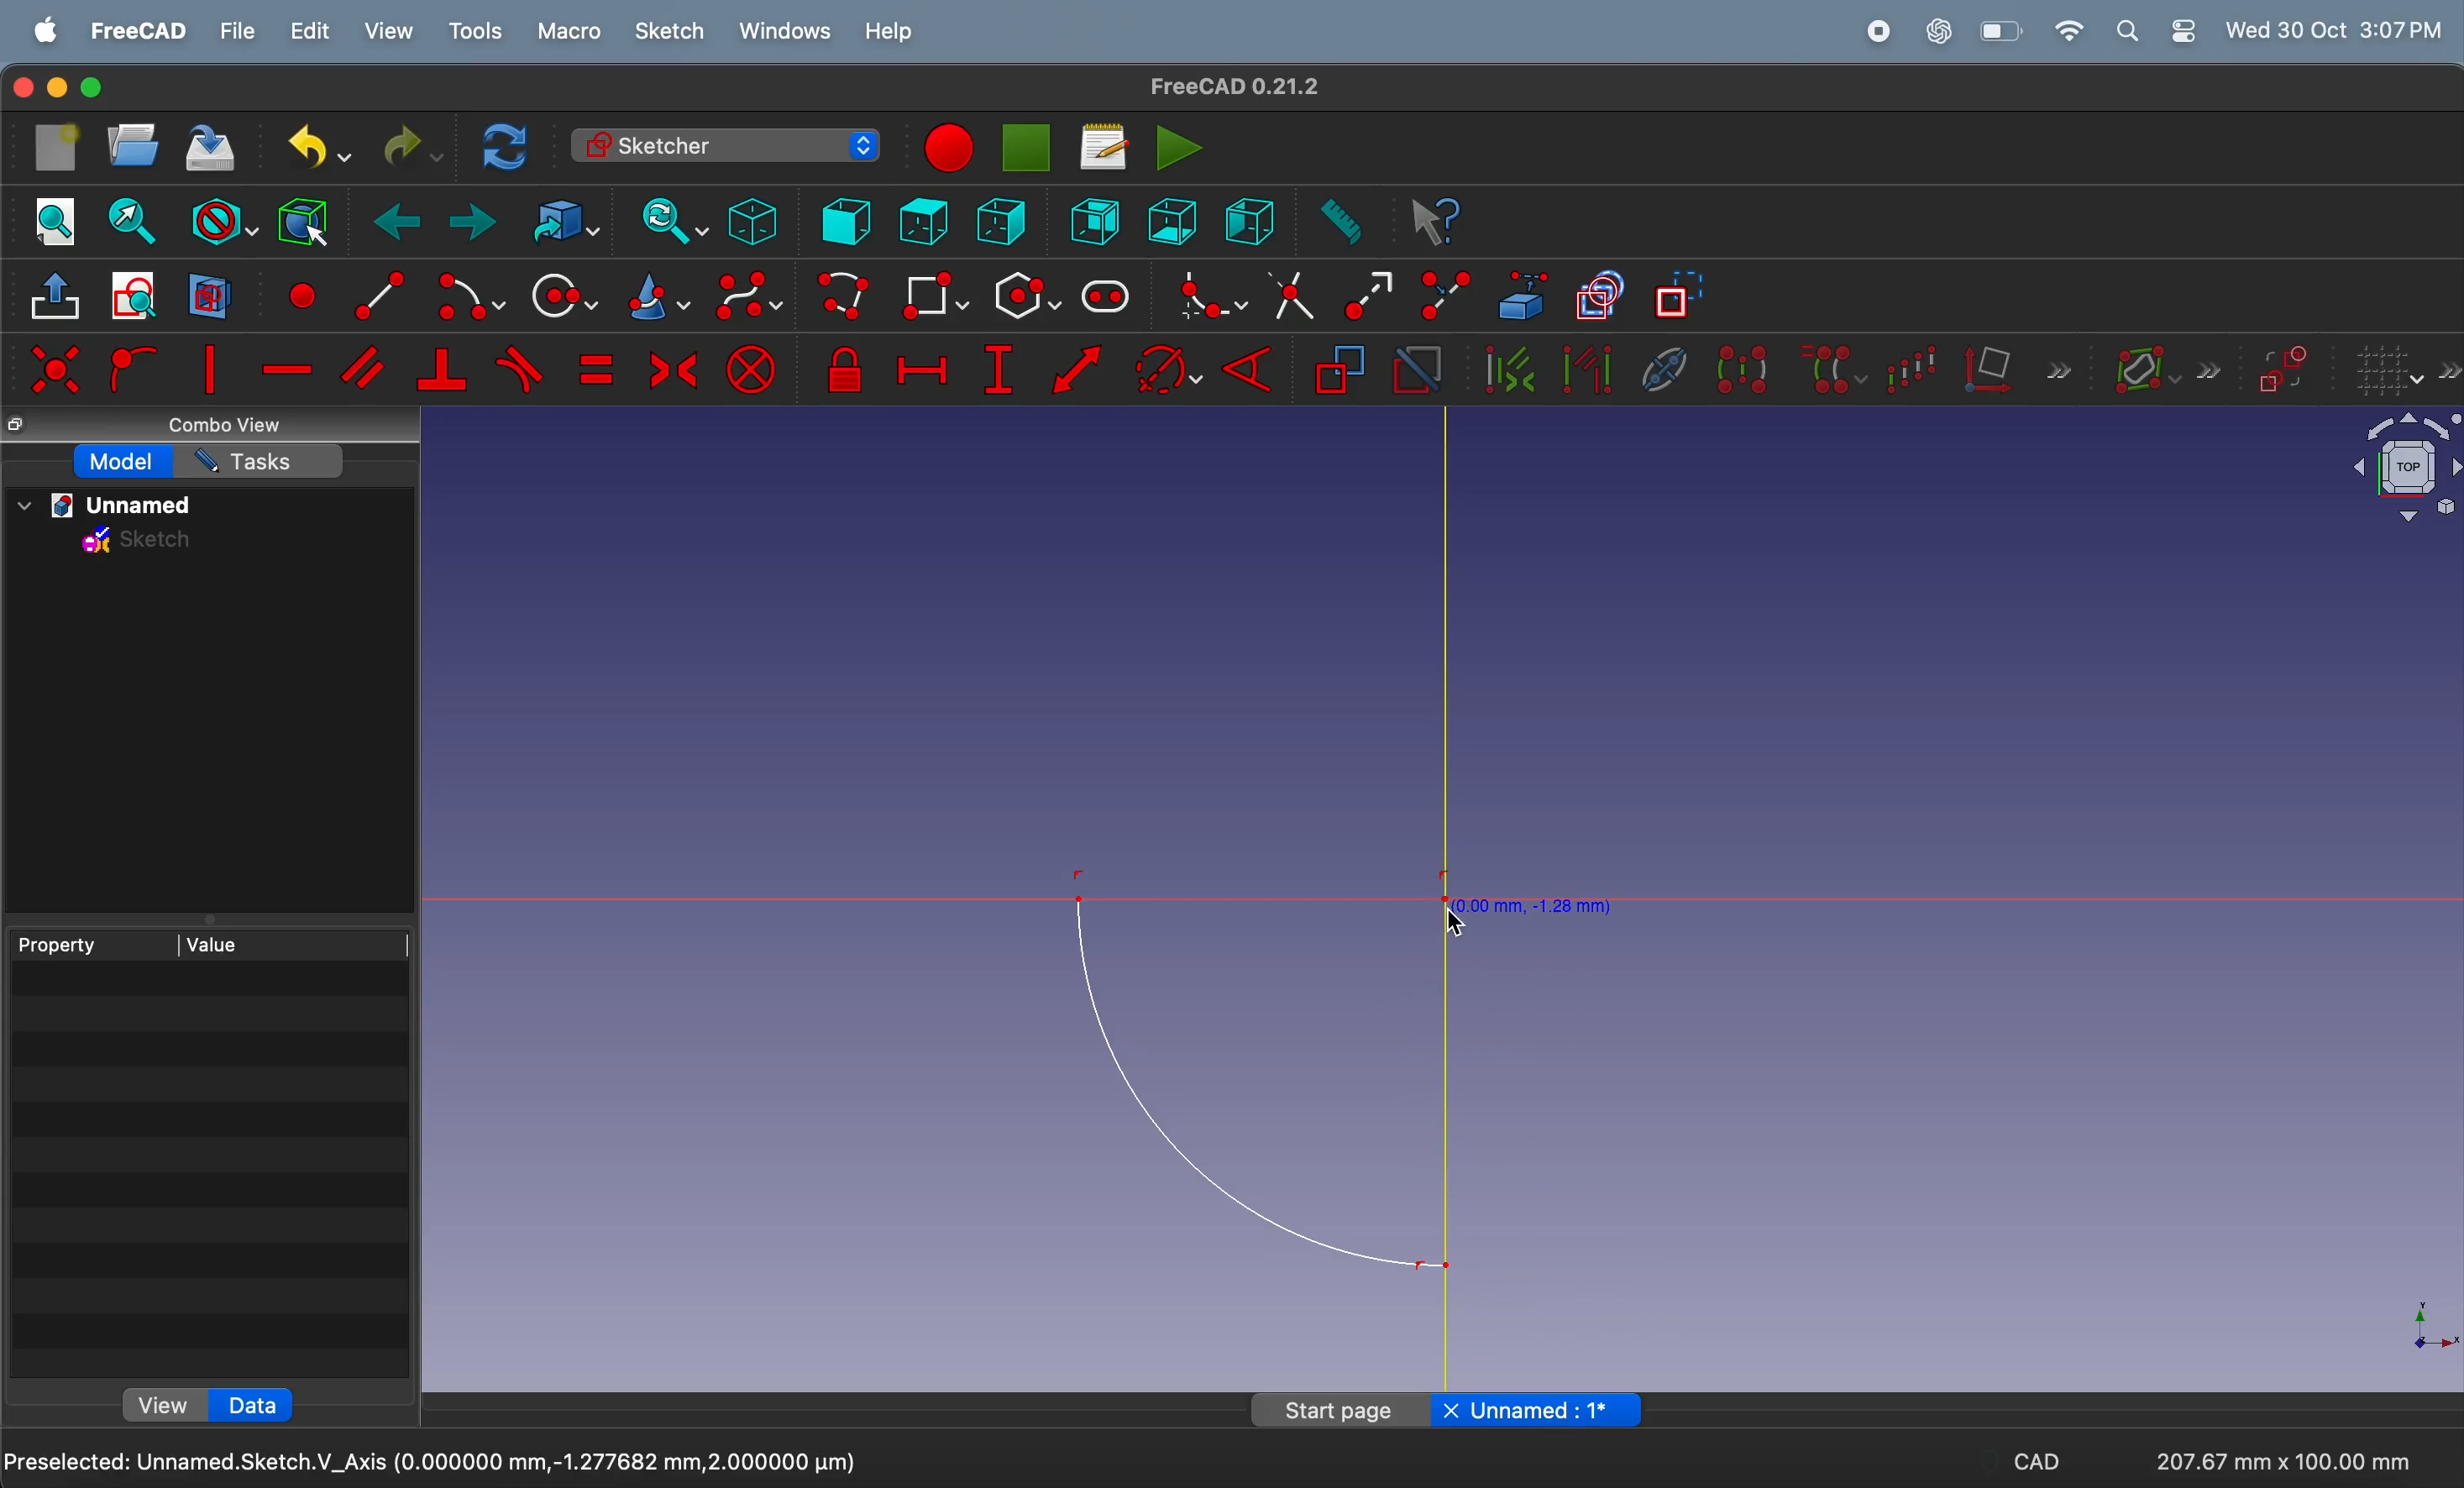  What do you see at coordinates (1681, 297) in the screenshot?
I see `toggle construction` at bounding box center [1681, 297].